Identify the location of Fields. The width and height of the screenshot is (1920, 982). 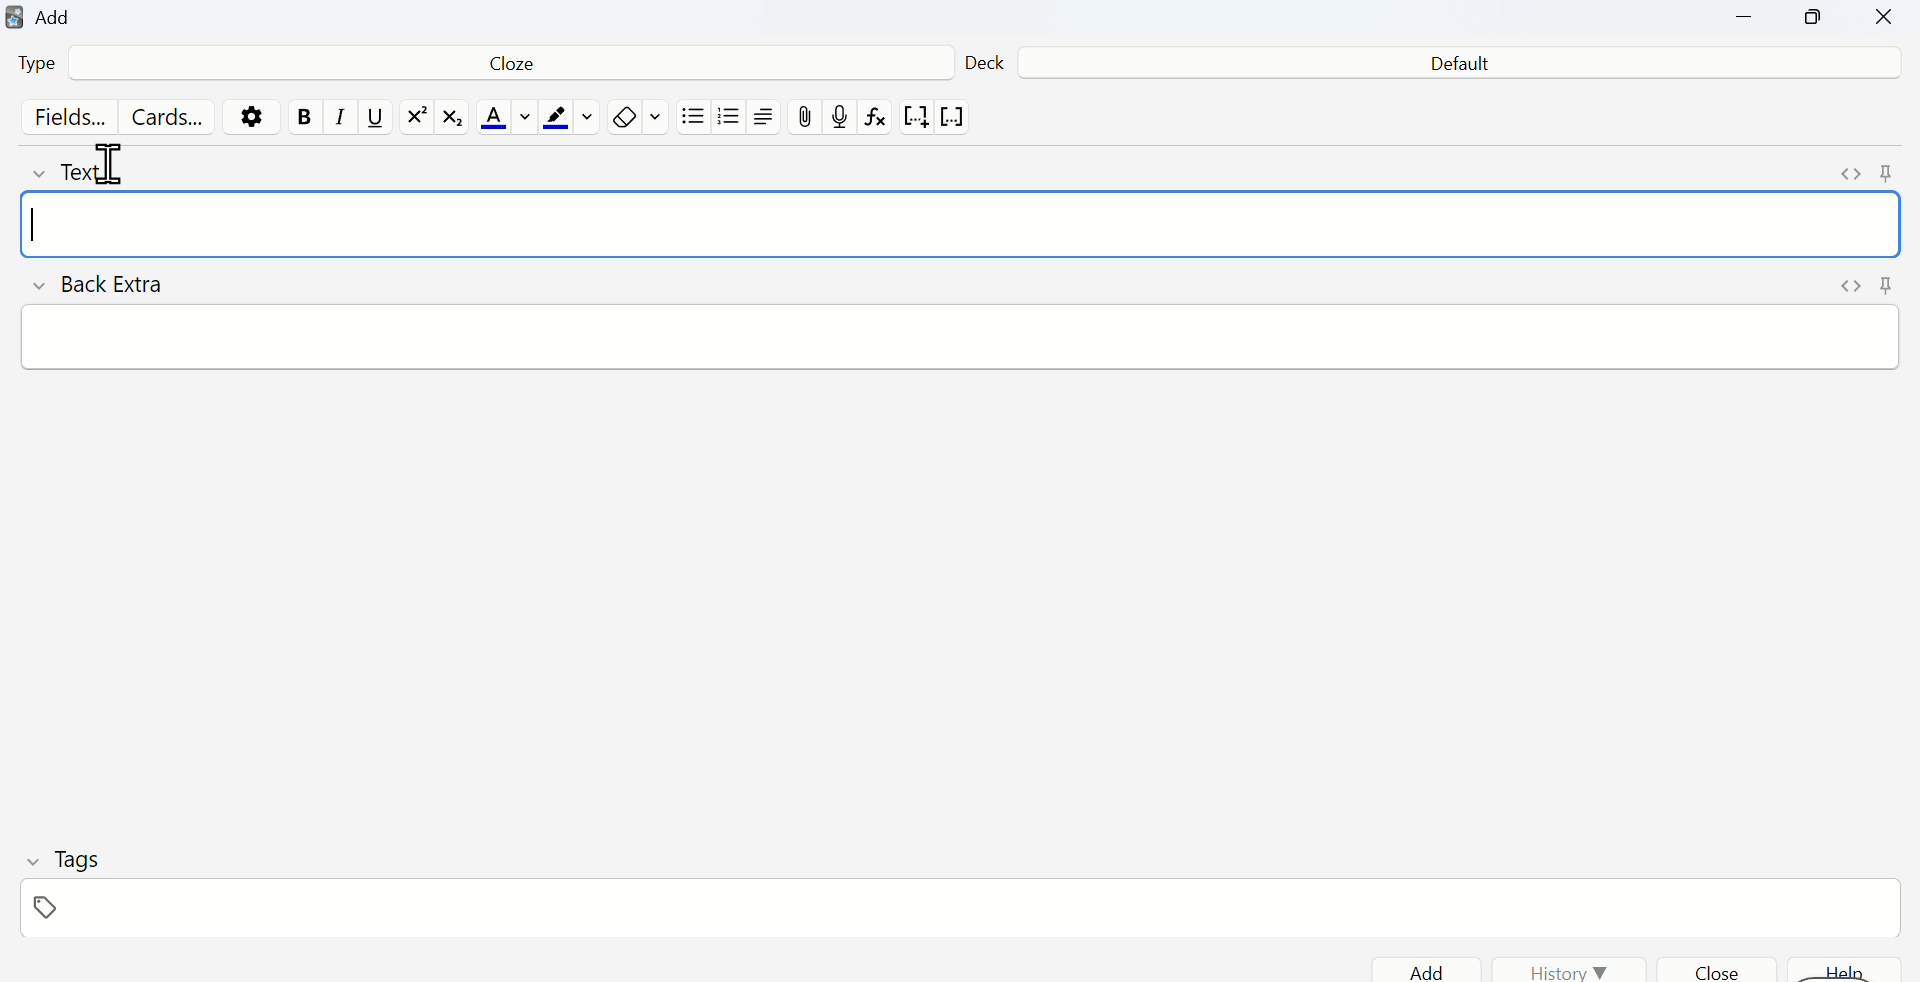
(65, 119).